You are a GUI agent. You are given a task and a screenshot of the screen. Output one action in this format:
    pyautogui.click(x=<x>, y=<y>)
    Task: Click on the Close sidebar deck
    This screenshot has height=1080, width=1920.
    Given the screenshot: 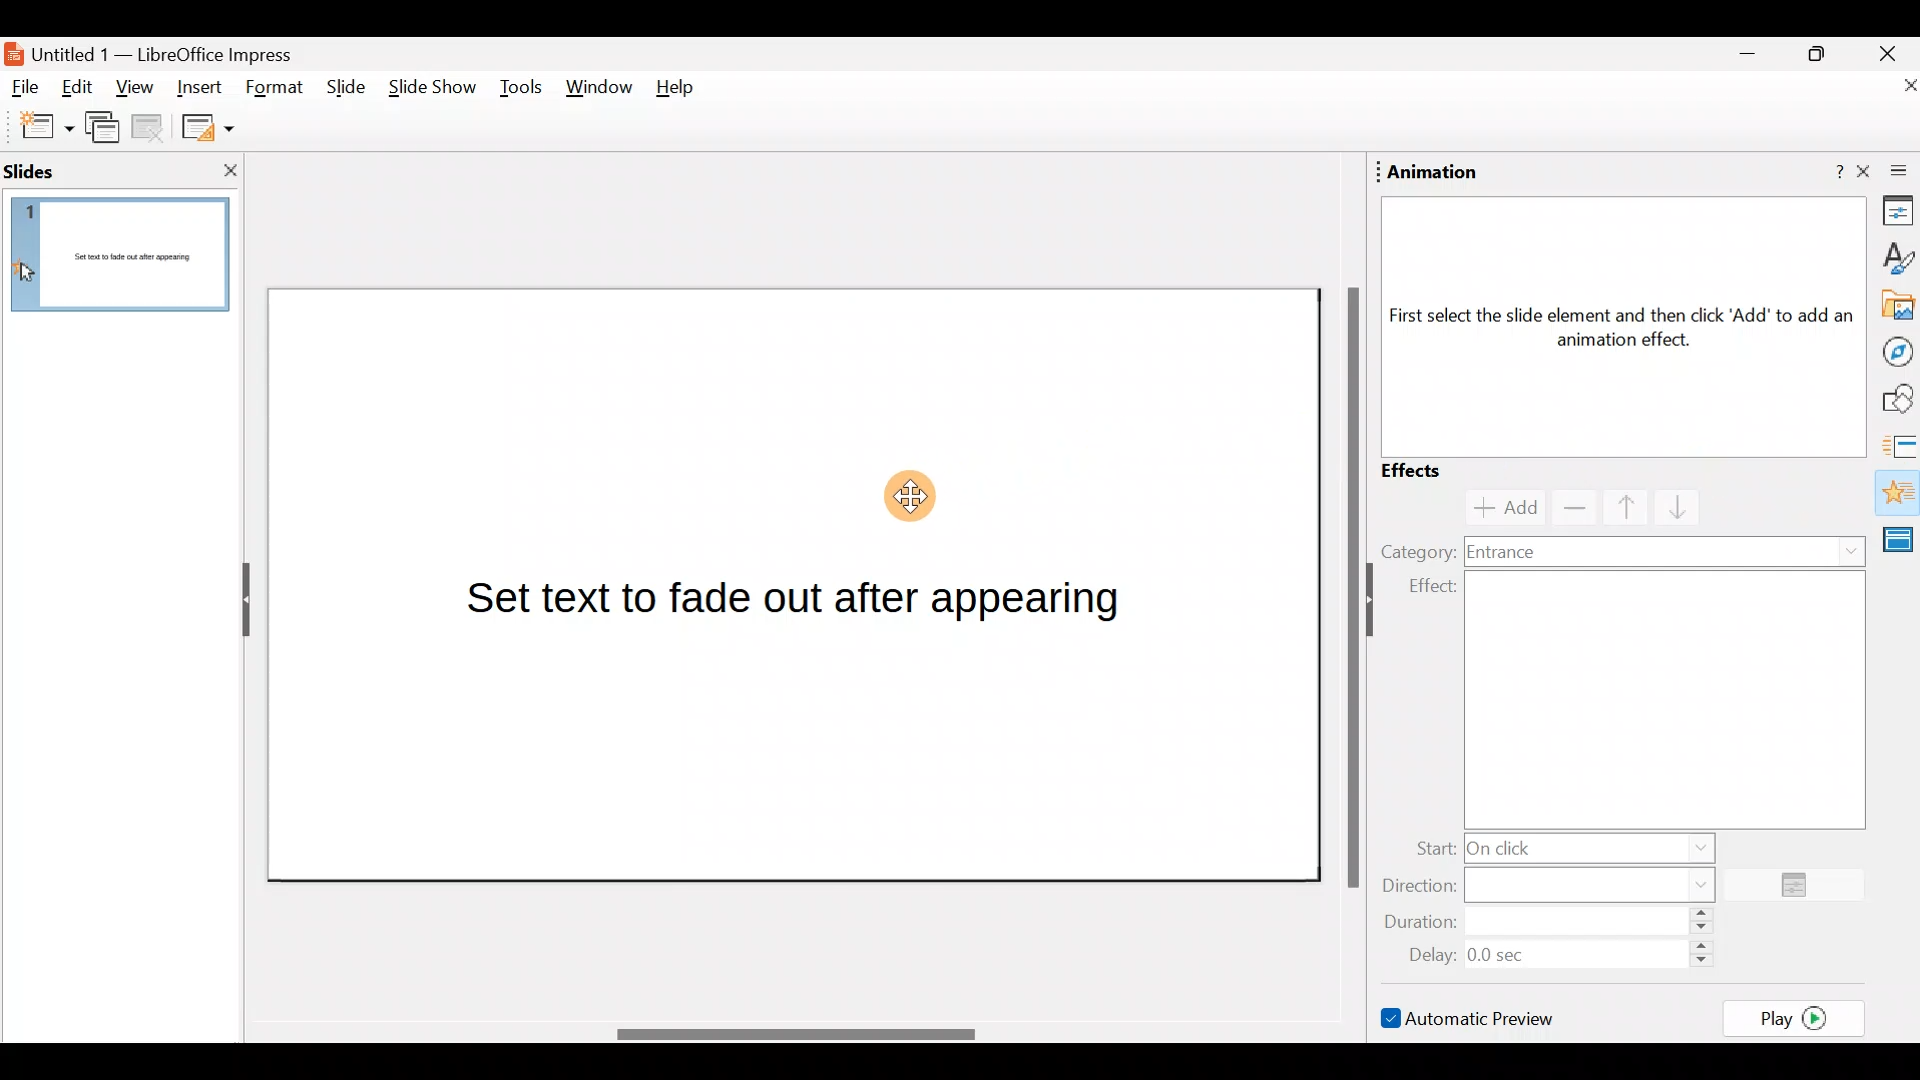 What is the action you would take?
    pyautogui.click(x=1890, y=172)
    